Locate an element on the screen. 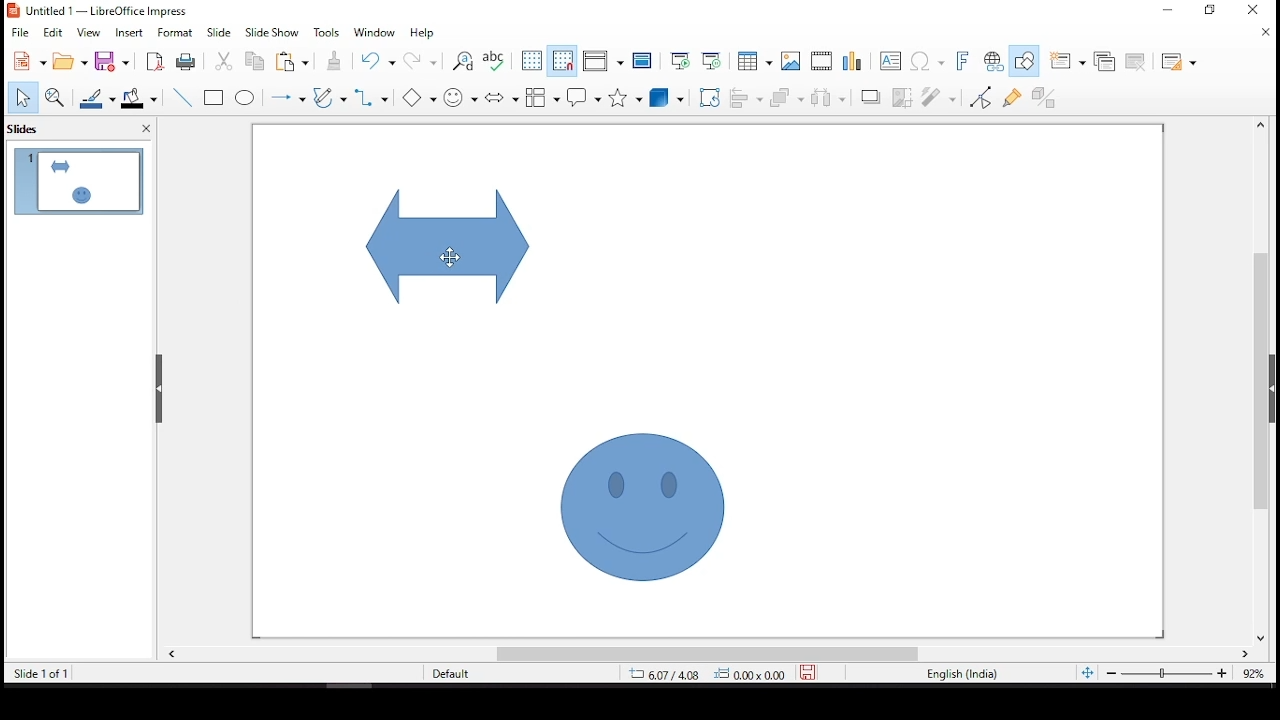 The height and width of the screenshot is (720, 1280). spell check is located at coordinates (494, 63).